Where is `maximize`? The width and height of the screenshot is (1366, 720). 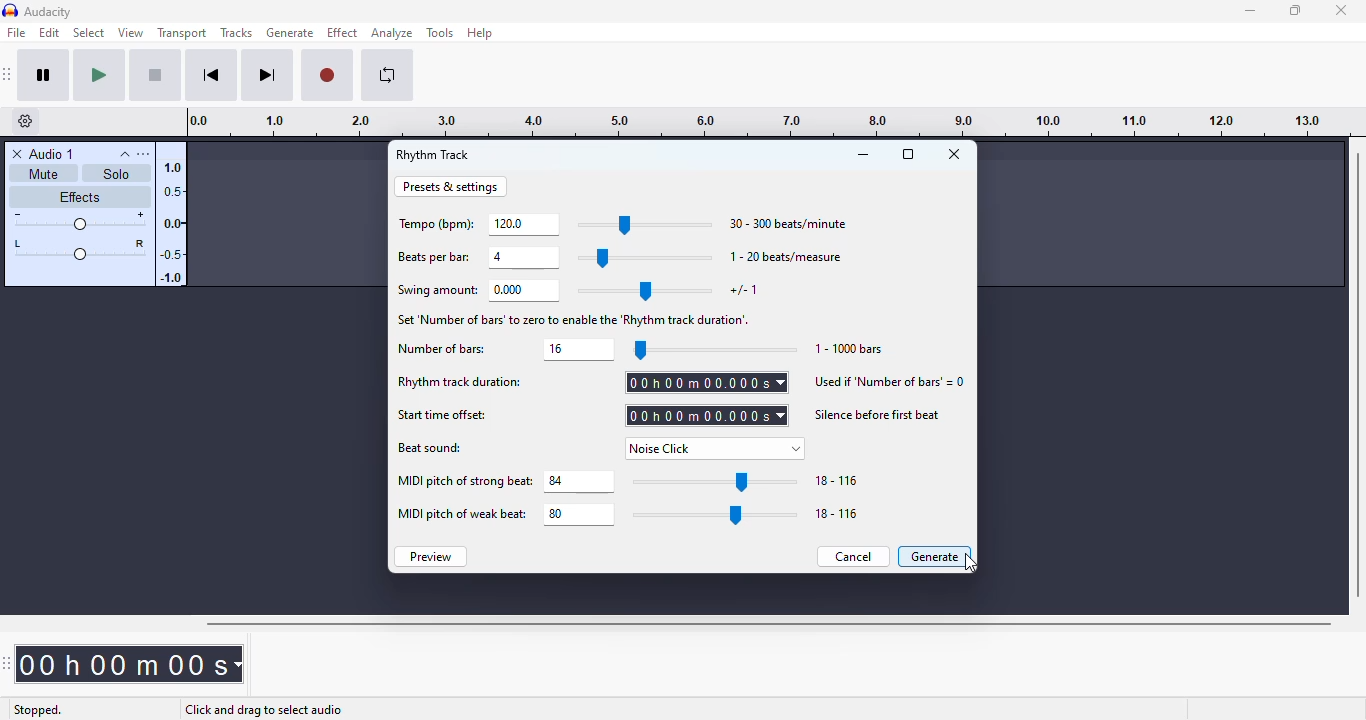
maximize is located at coordinates (908, 153).